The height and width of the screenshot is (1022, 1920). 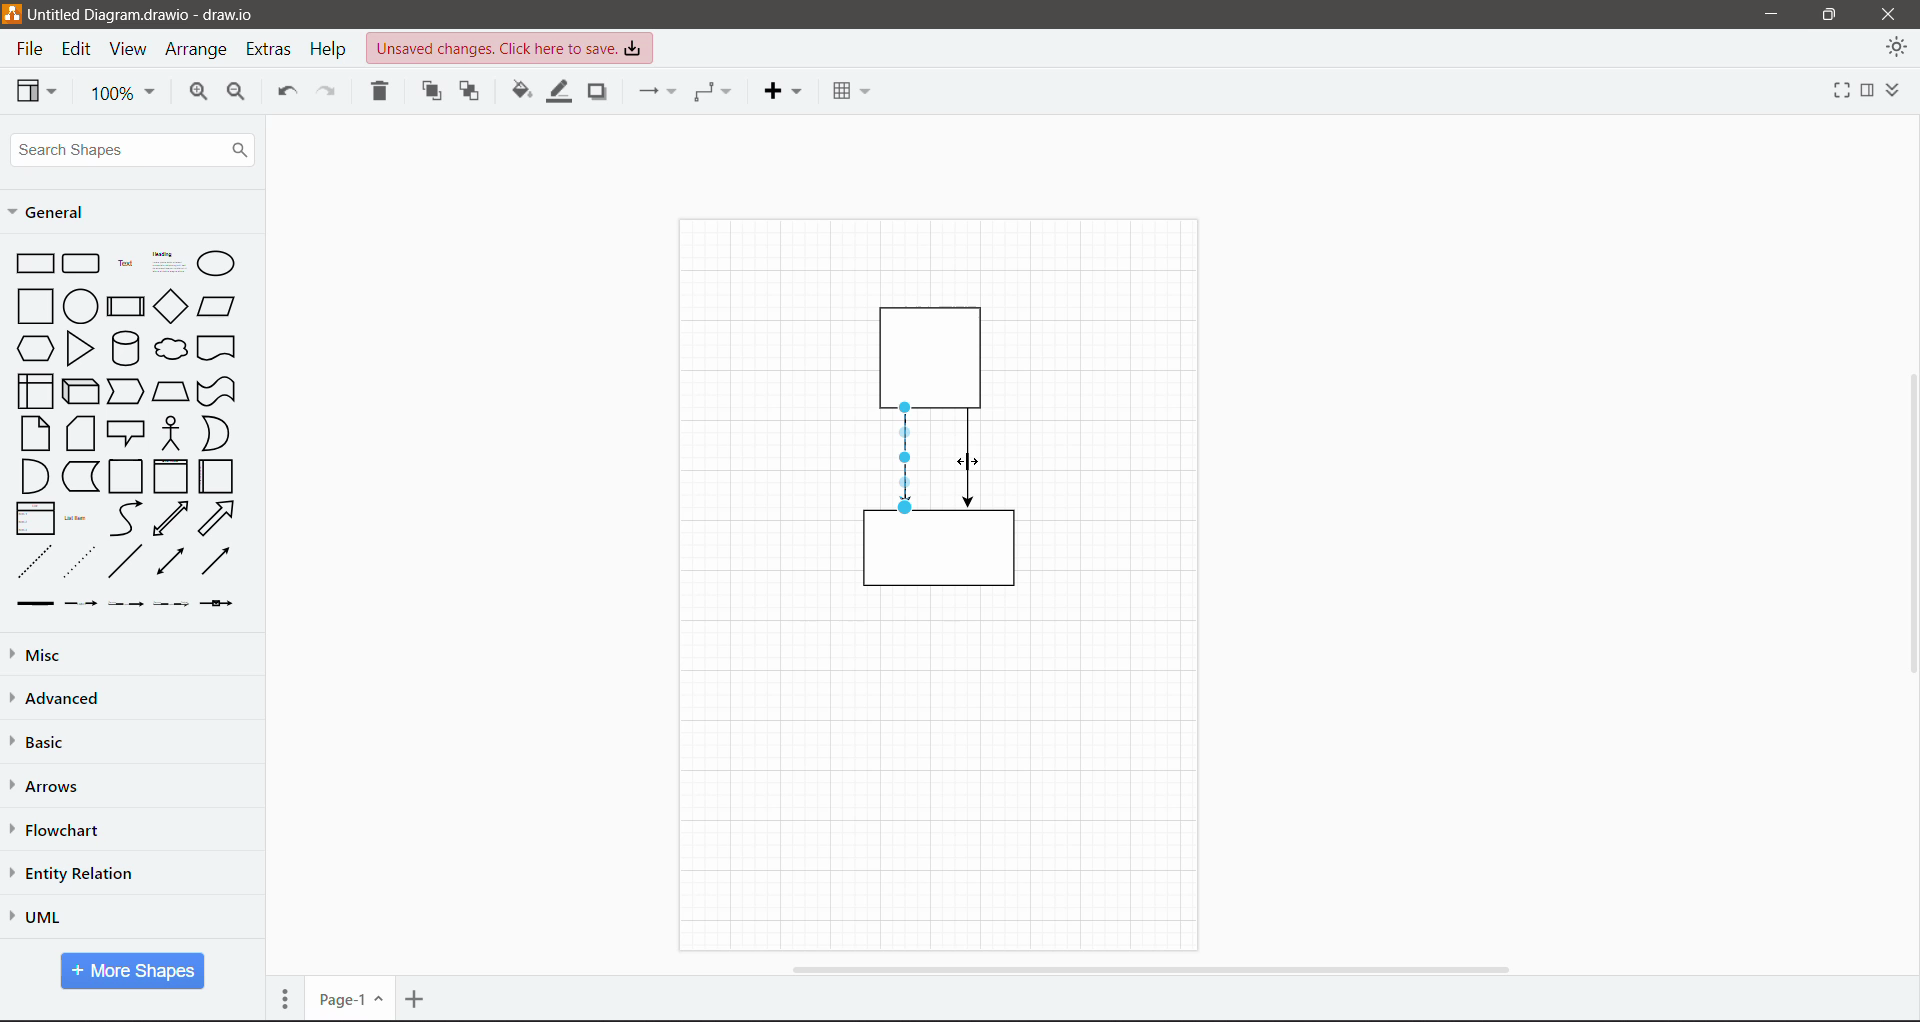 What do you see at coordinates (127, 477) in the screenshot?
I see `Container` at bounding box center [127, 477].